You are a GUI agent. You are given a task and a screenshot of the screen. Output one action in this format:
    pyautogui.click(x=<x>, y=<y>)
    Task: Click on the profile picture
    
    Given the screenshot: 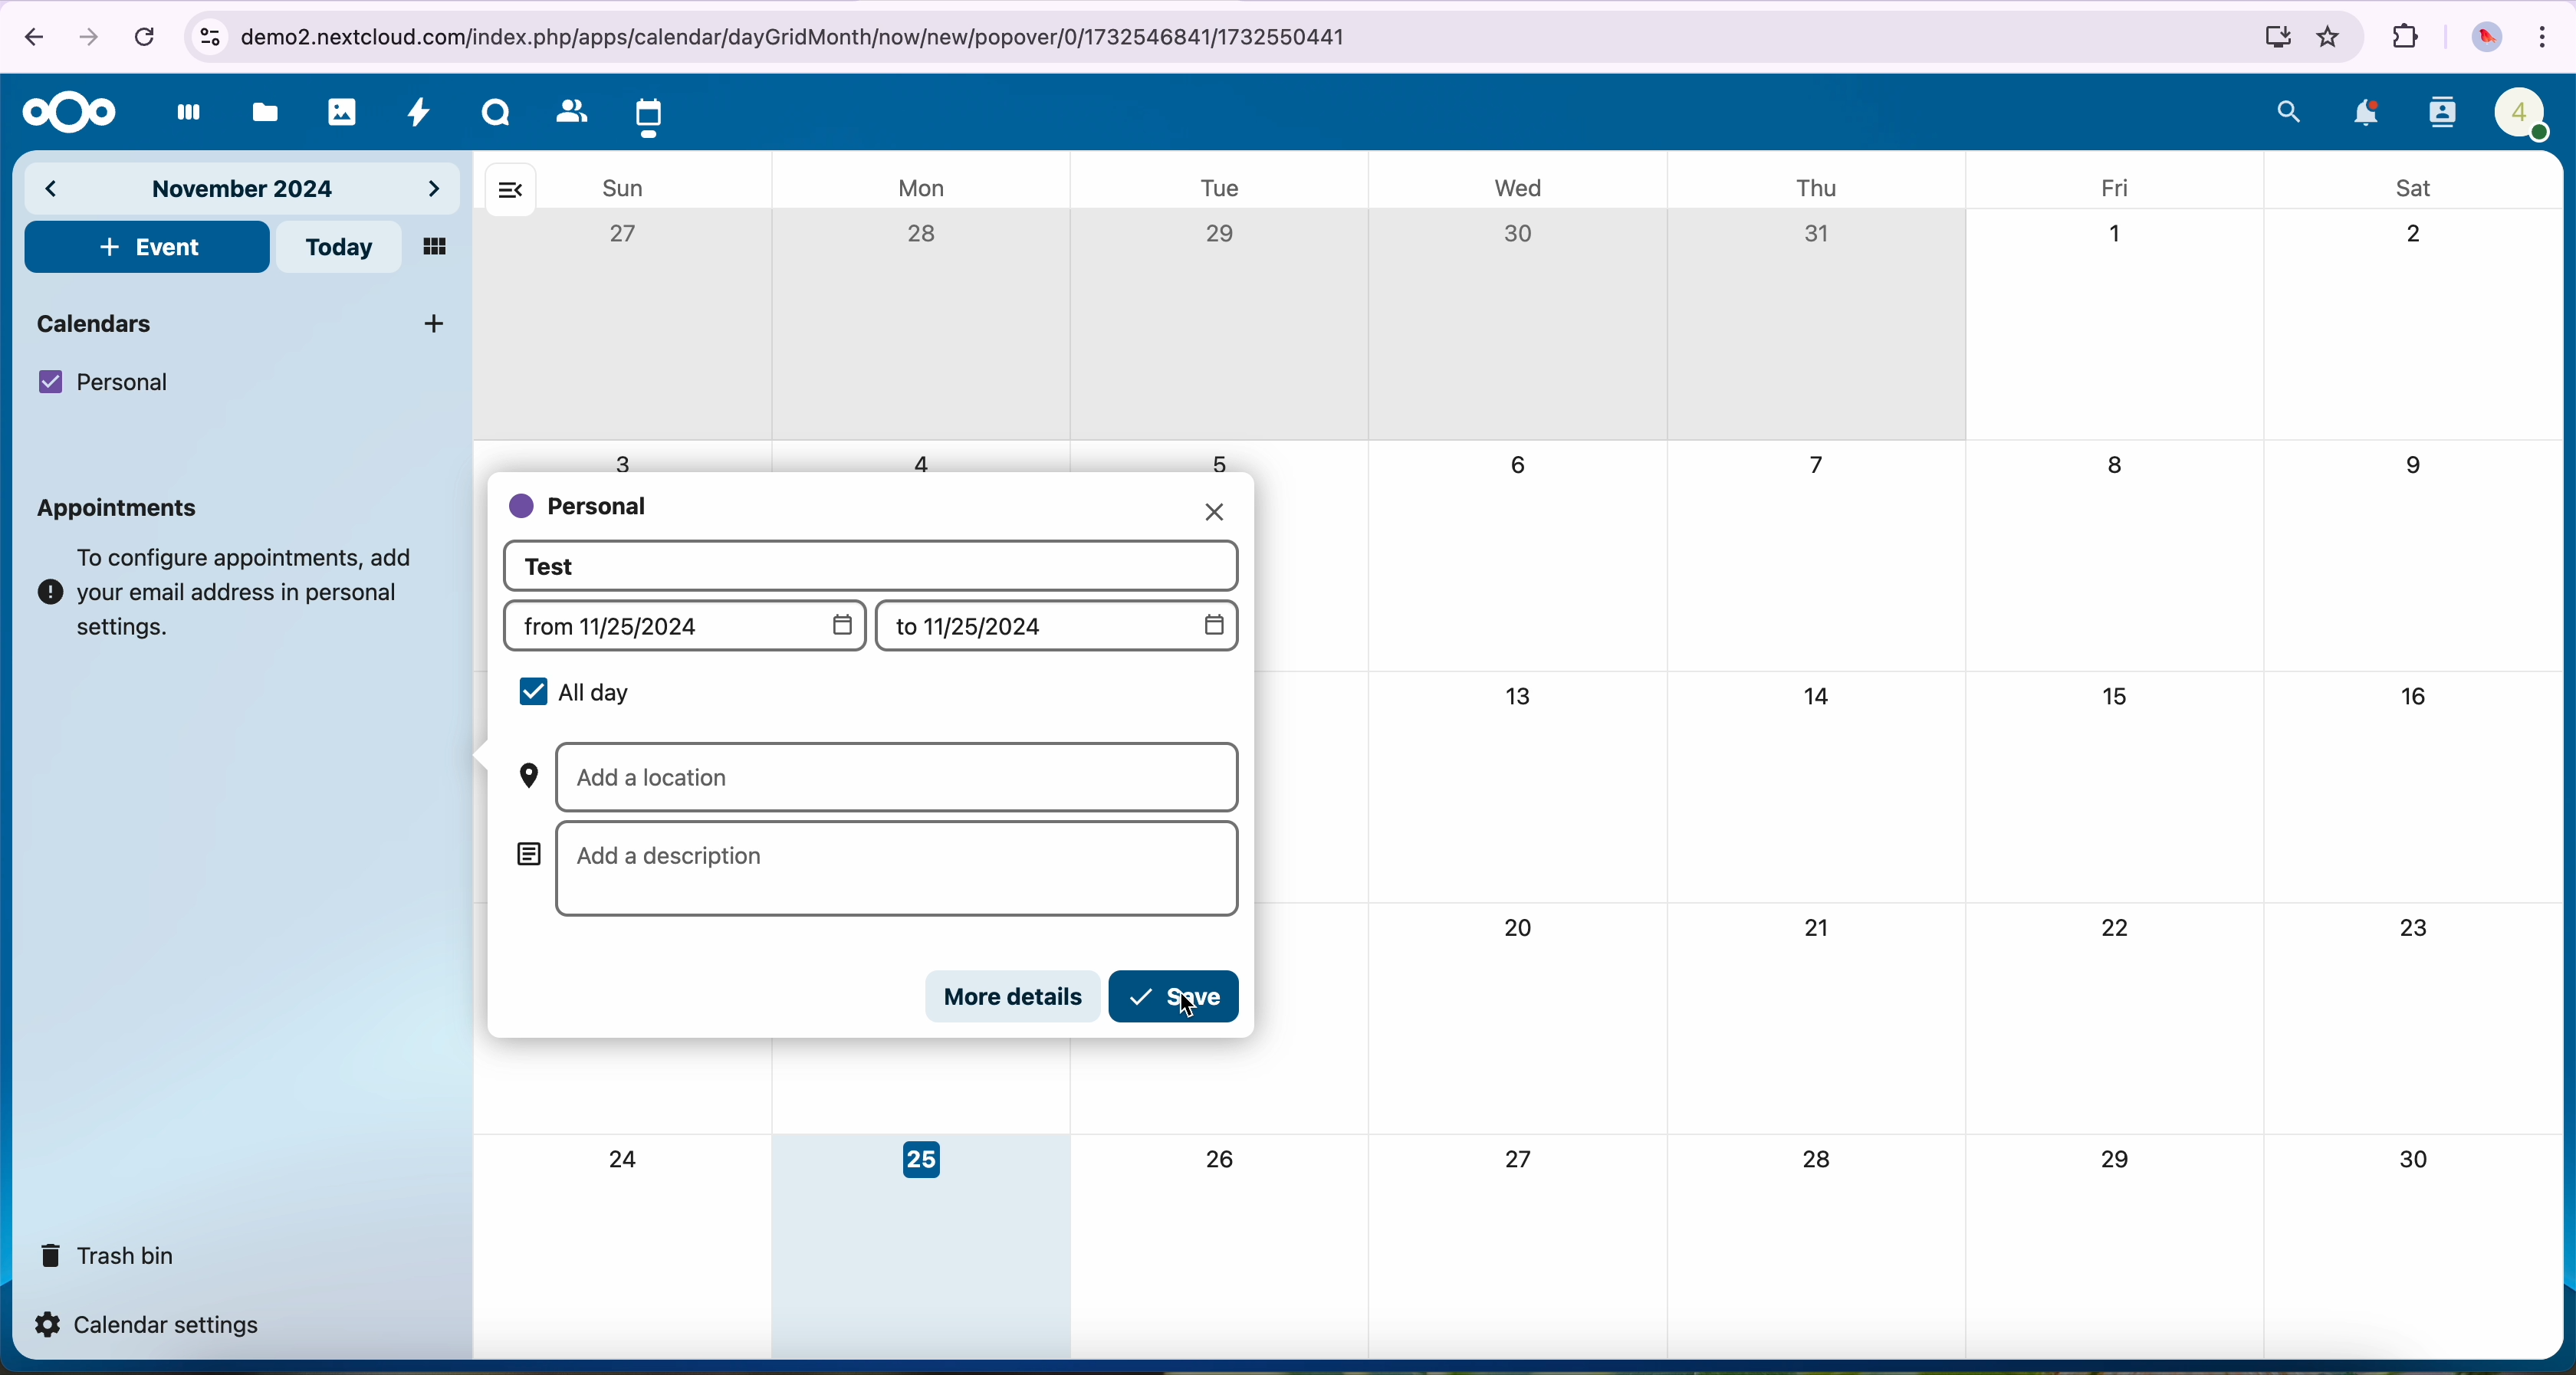 What is the action you would take?
    pyautogui.click(x=2482, y=39)
    